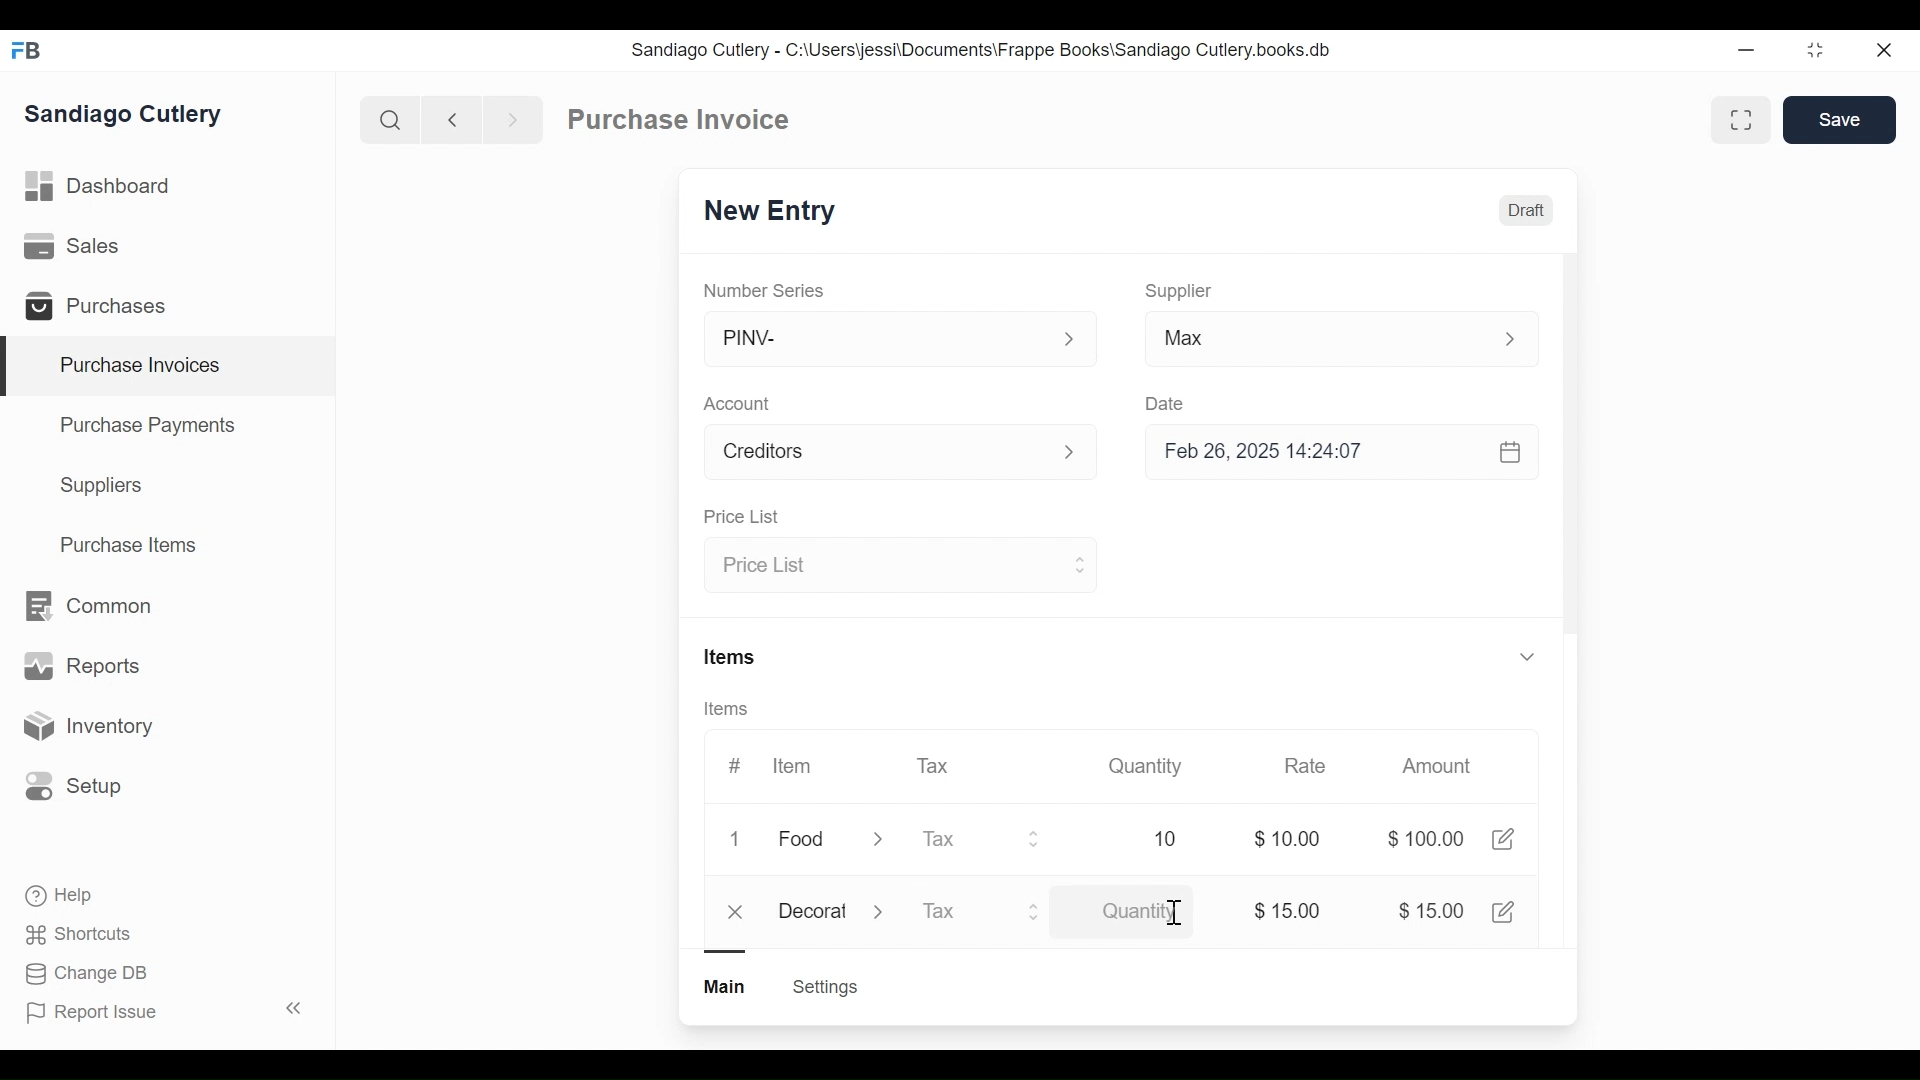 The width and height of the screenshot is (1920, 1080). I want to click on Suppliers, so click(102, 486).